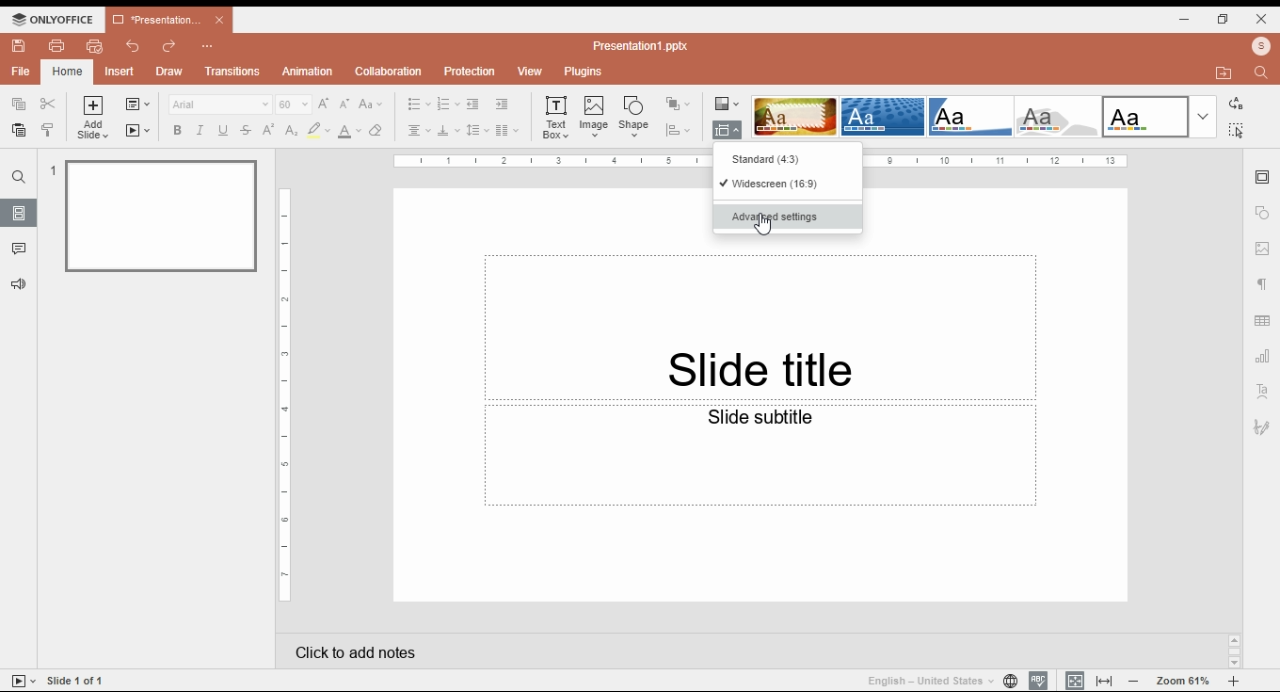 The image size is (1280, 692). Describe the element at coordinates (1038, 680) in the screenshot. I see `spell check` at that location.